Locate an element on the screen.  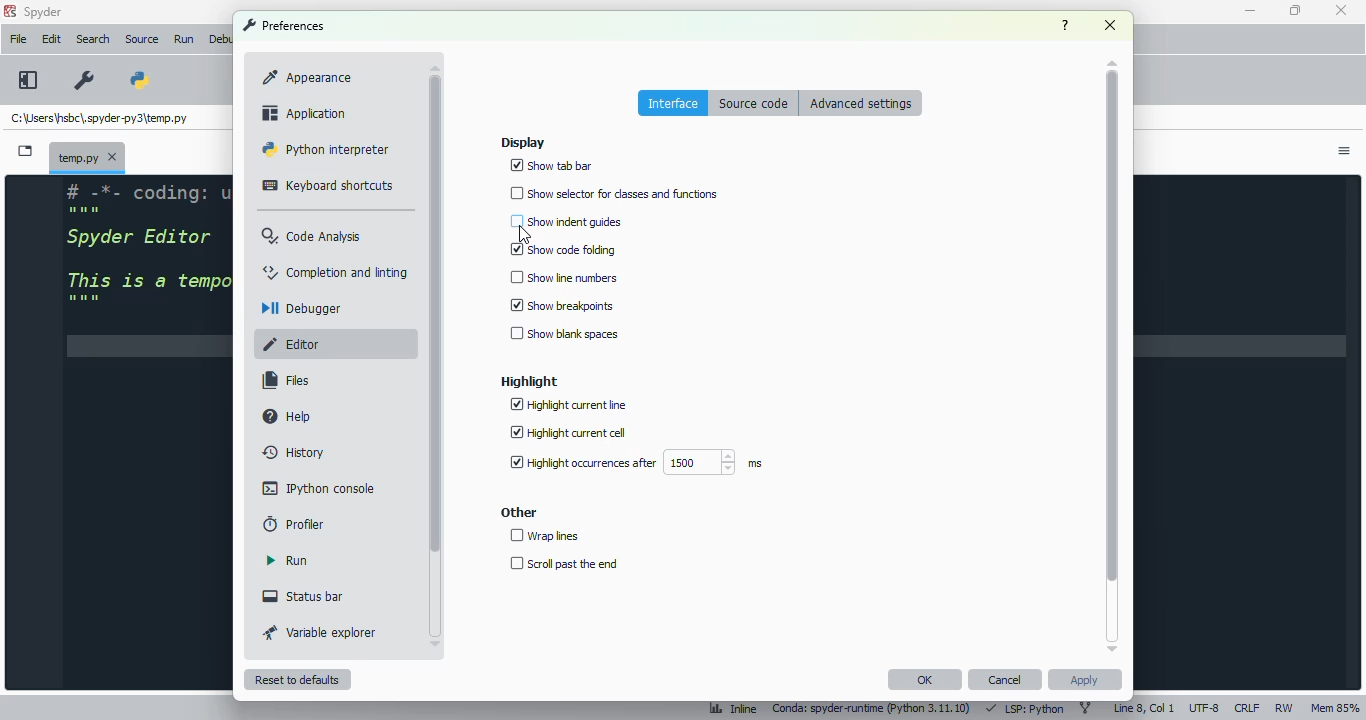
maximize is located at coordinates (1297, 10).